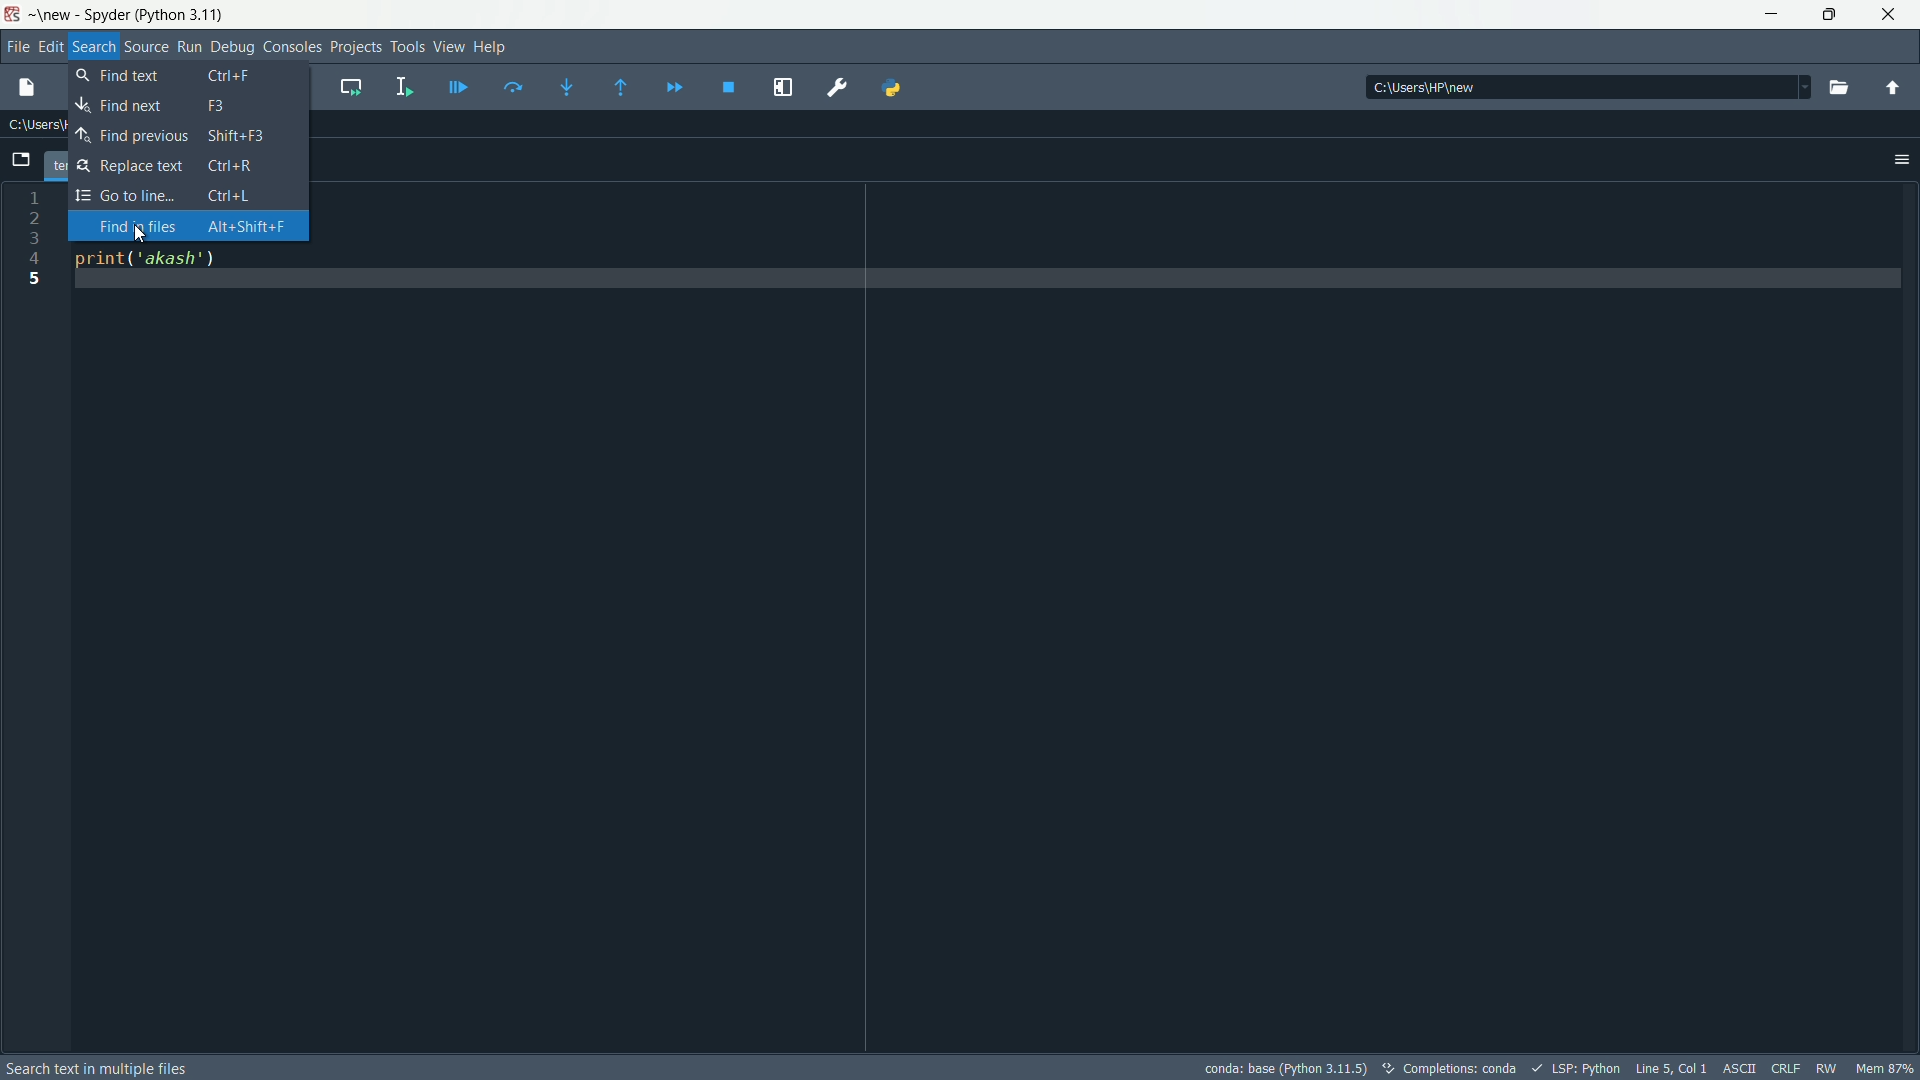  Describe the element at coordinates (233, 47) in the screenshot. I see `debug menu` at that location.